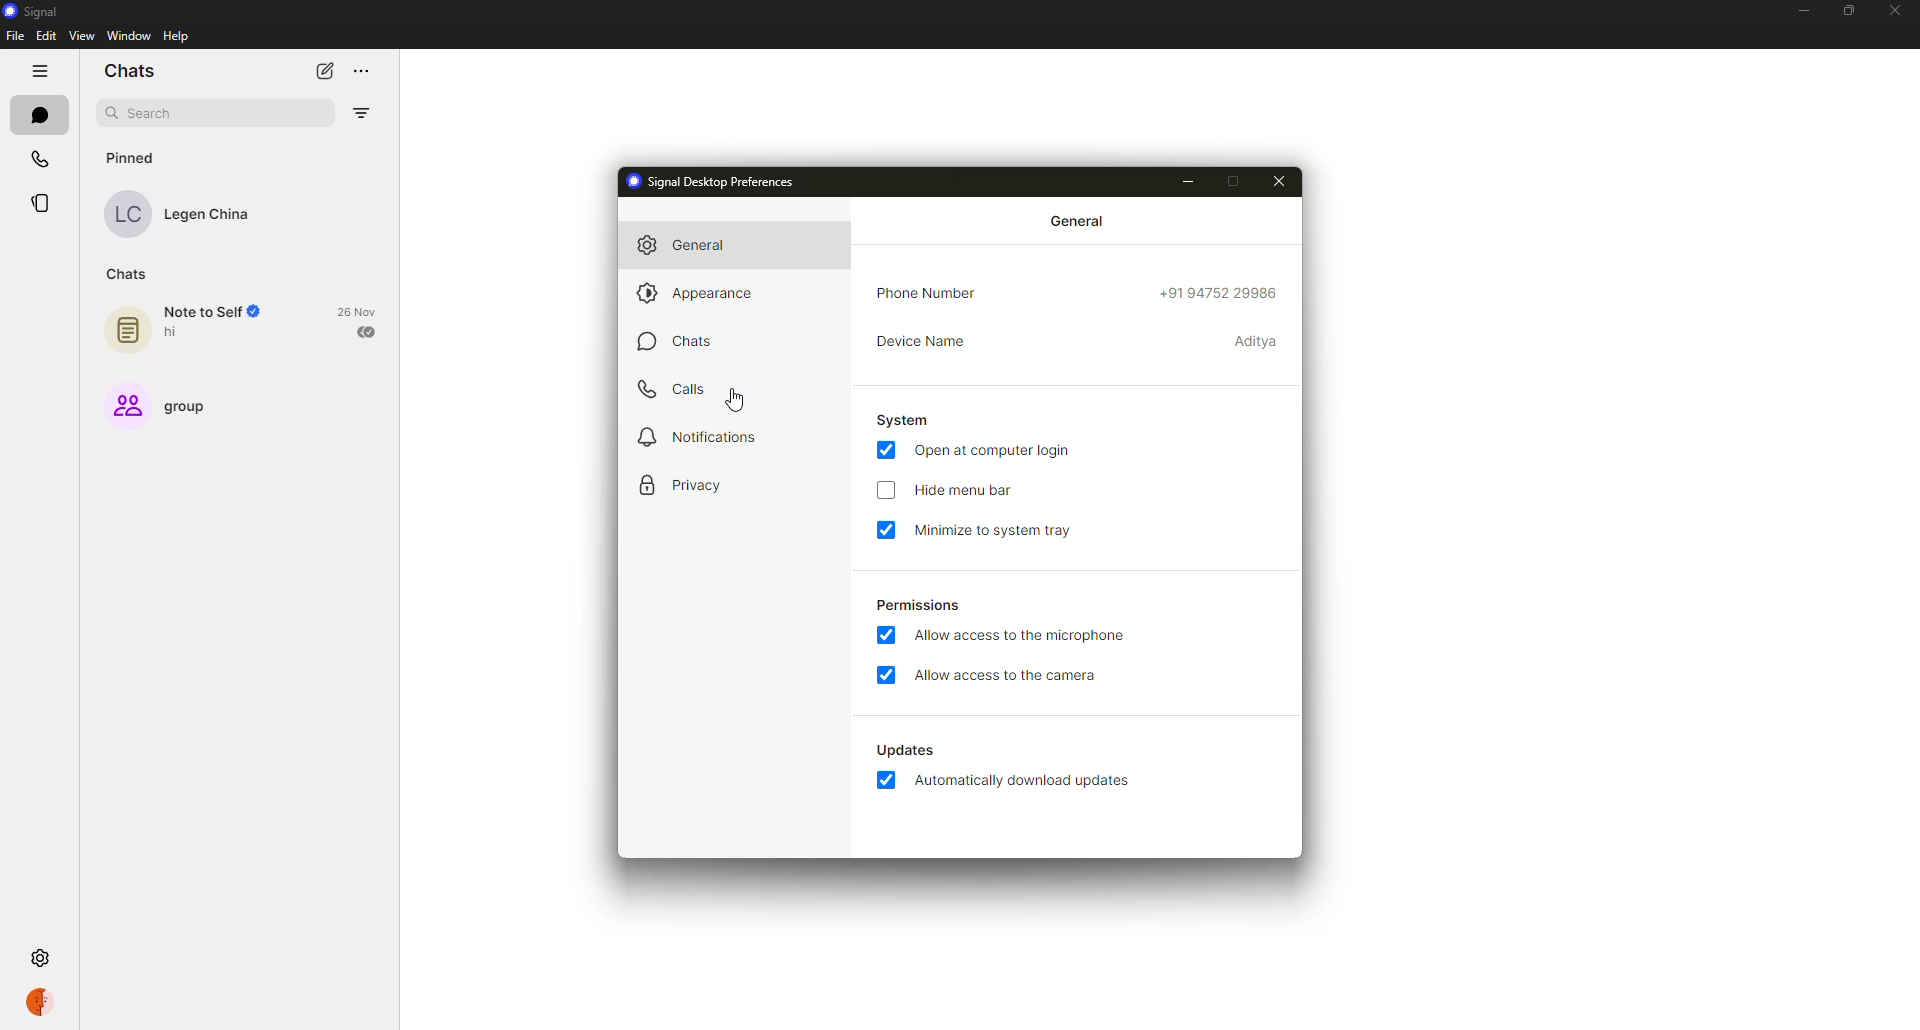 The image size is (1920, 1030). Describe the element at coordinates (961, 489) in the screenshot. I see `hide menu bar` at that location.